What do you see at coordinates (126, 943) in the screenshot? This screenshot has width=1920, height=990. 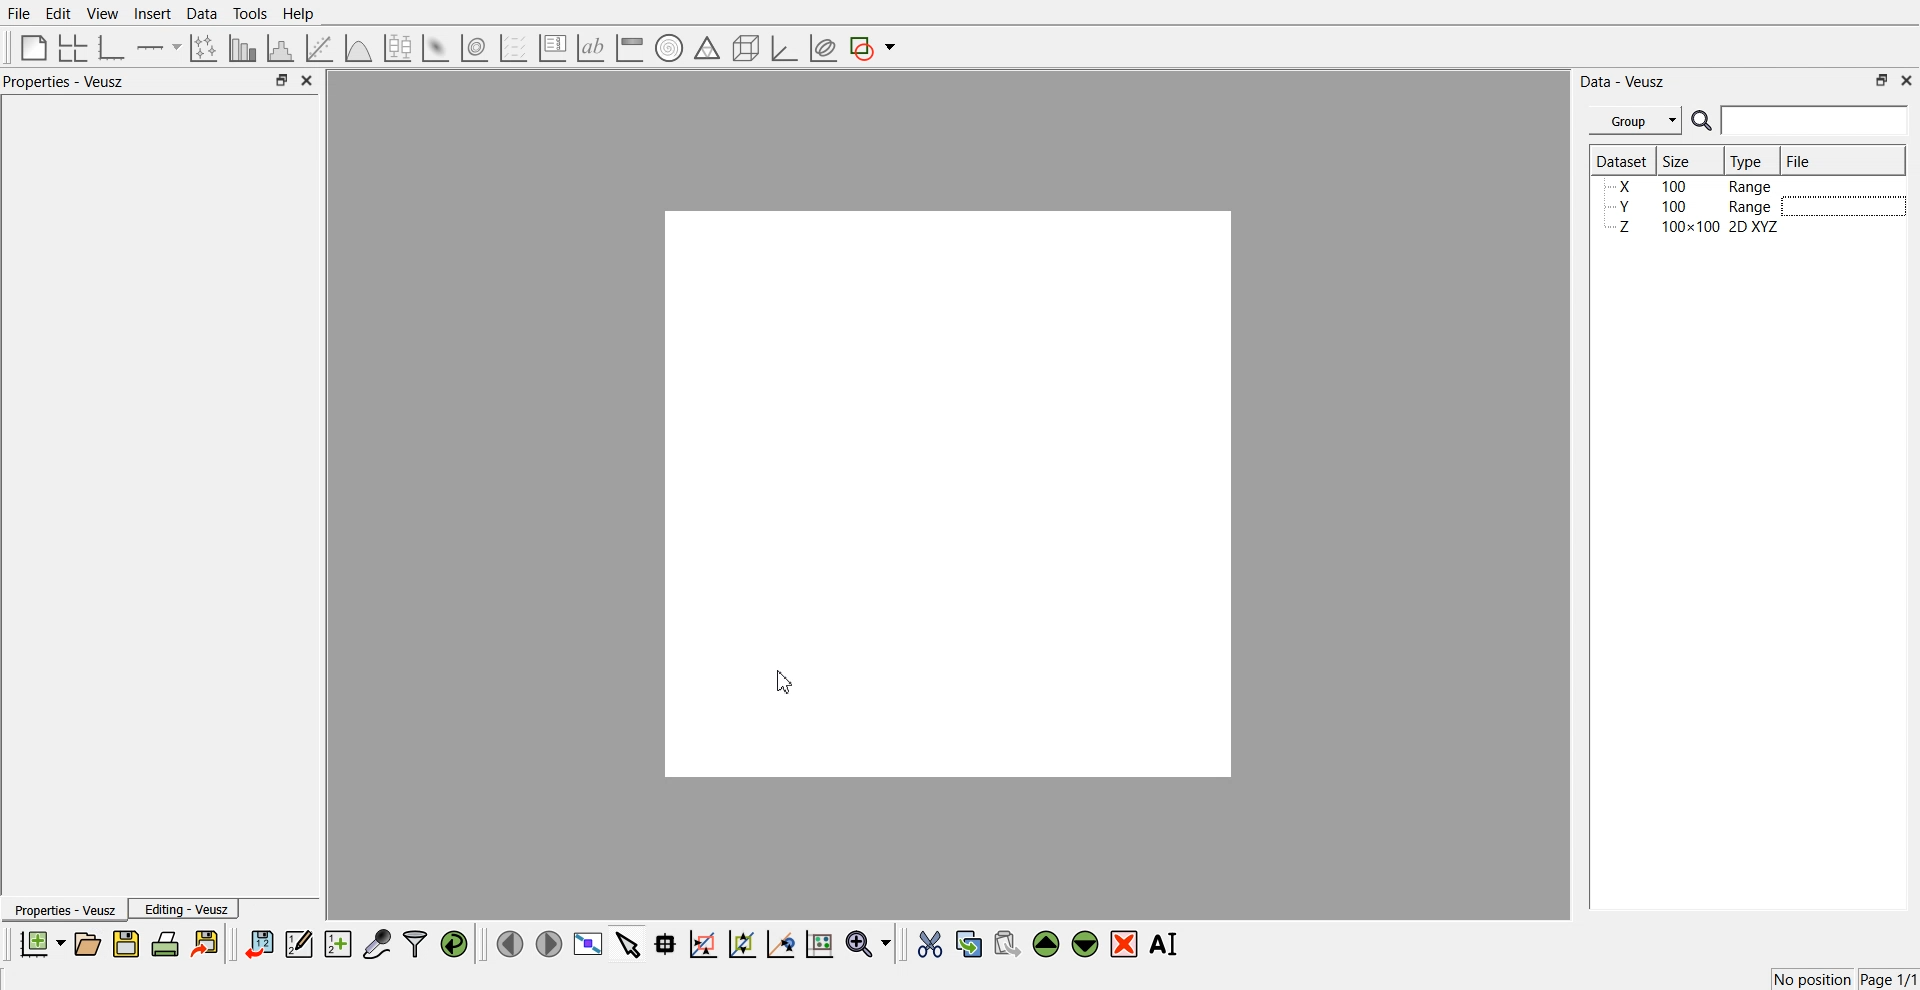 I see `Save the document` at bounding box center [126, 943].